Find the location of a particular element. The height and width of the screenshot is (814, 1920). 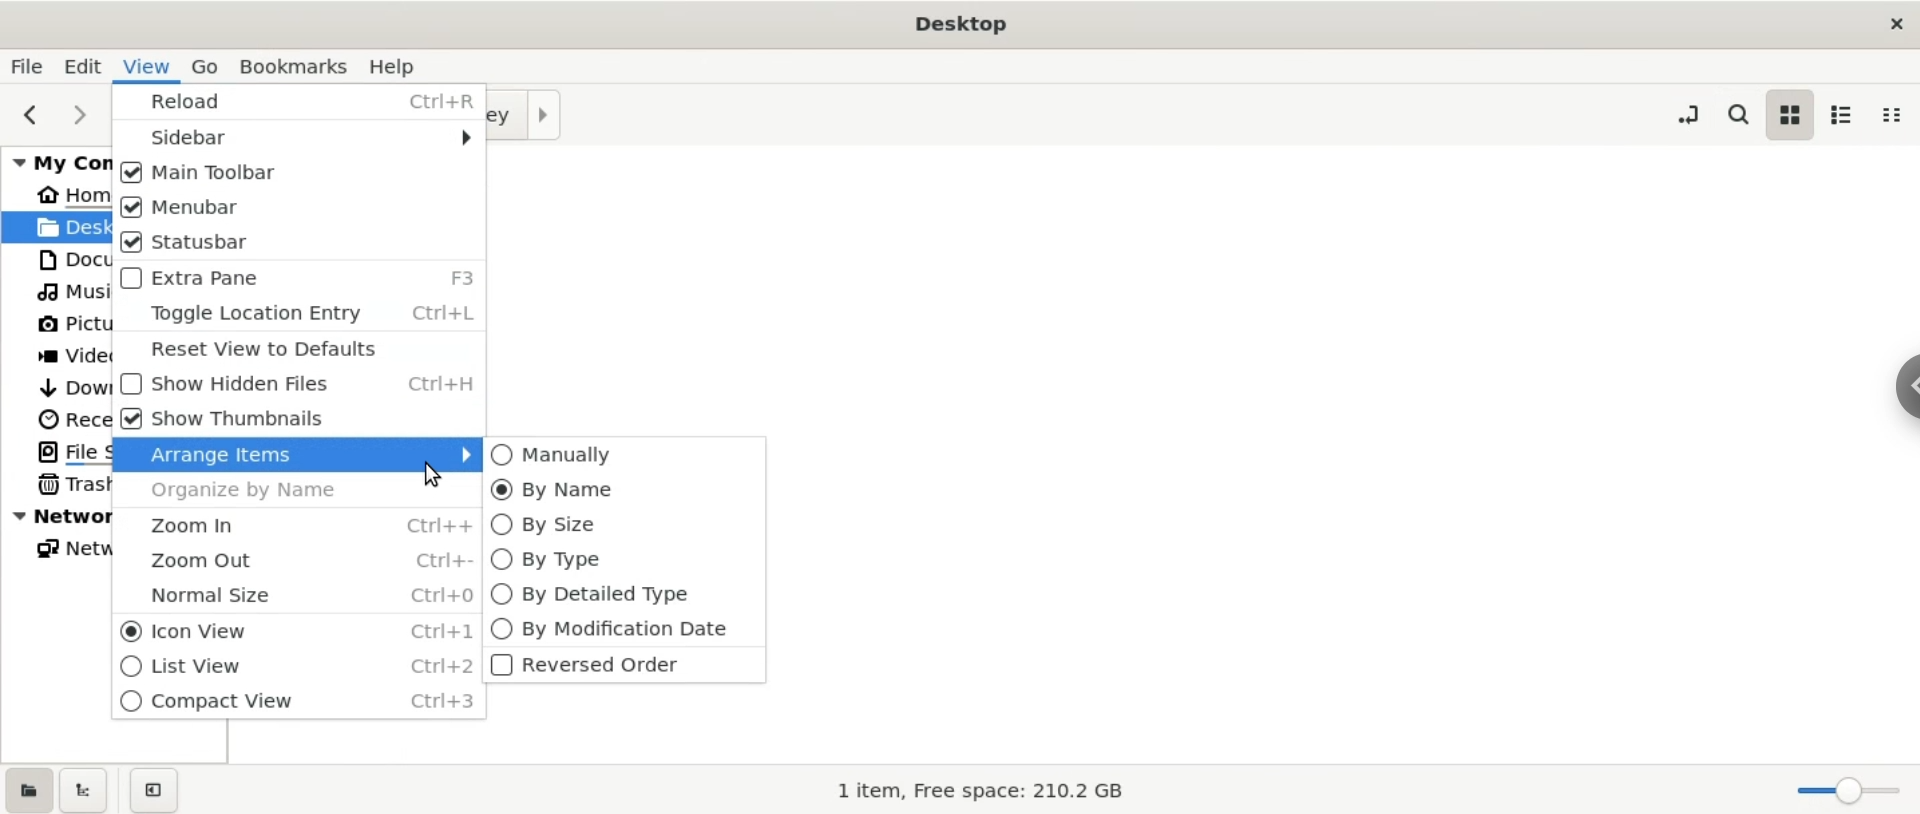

compact view is located at coordinates (297, 704).